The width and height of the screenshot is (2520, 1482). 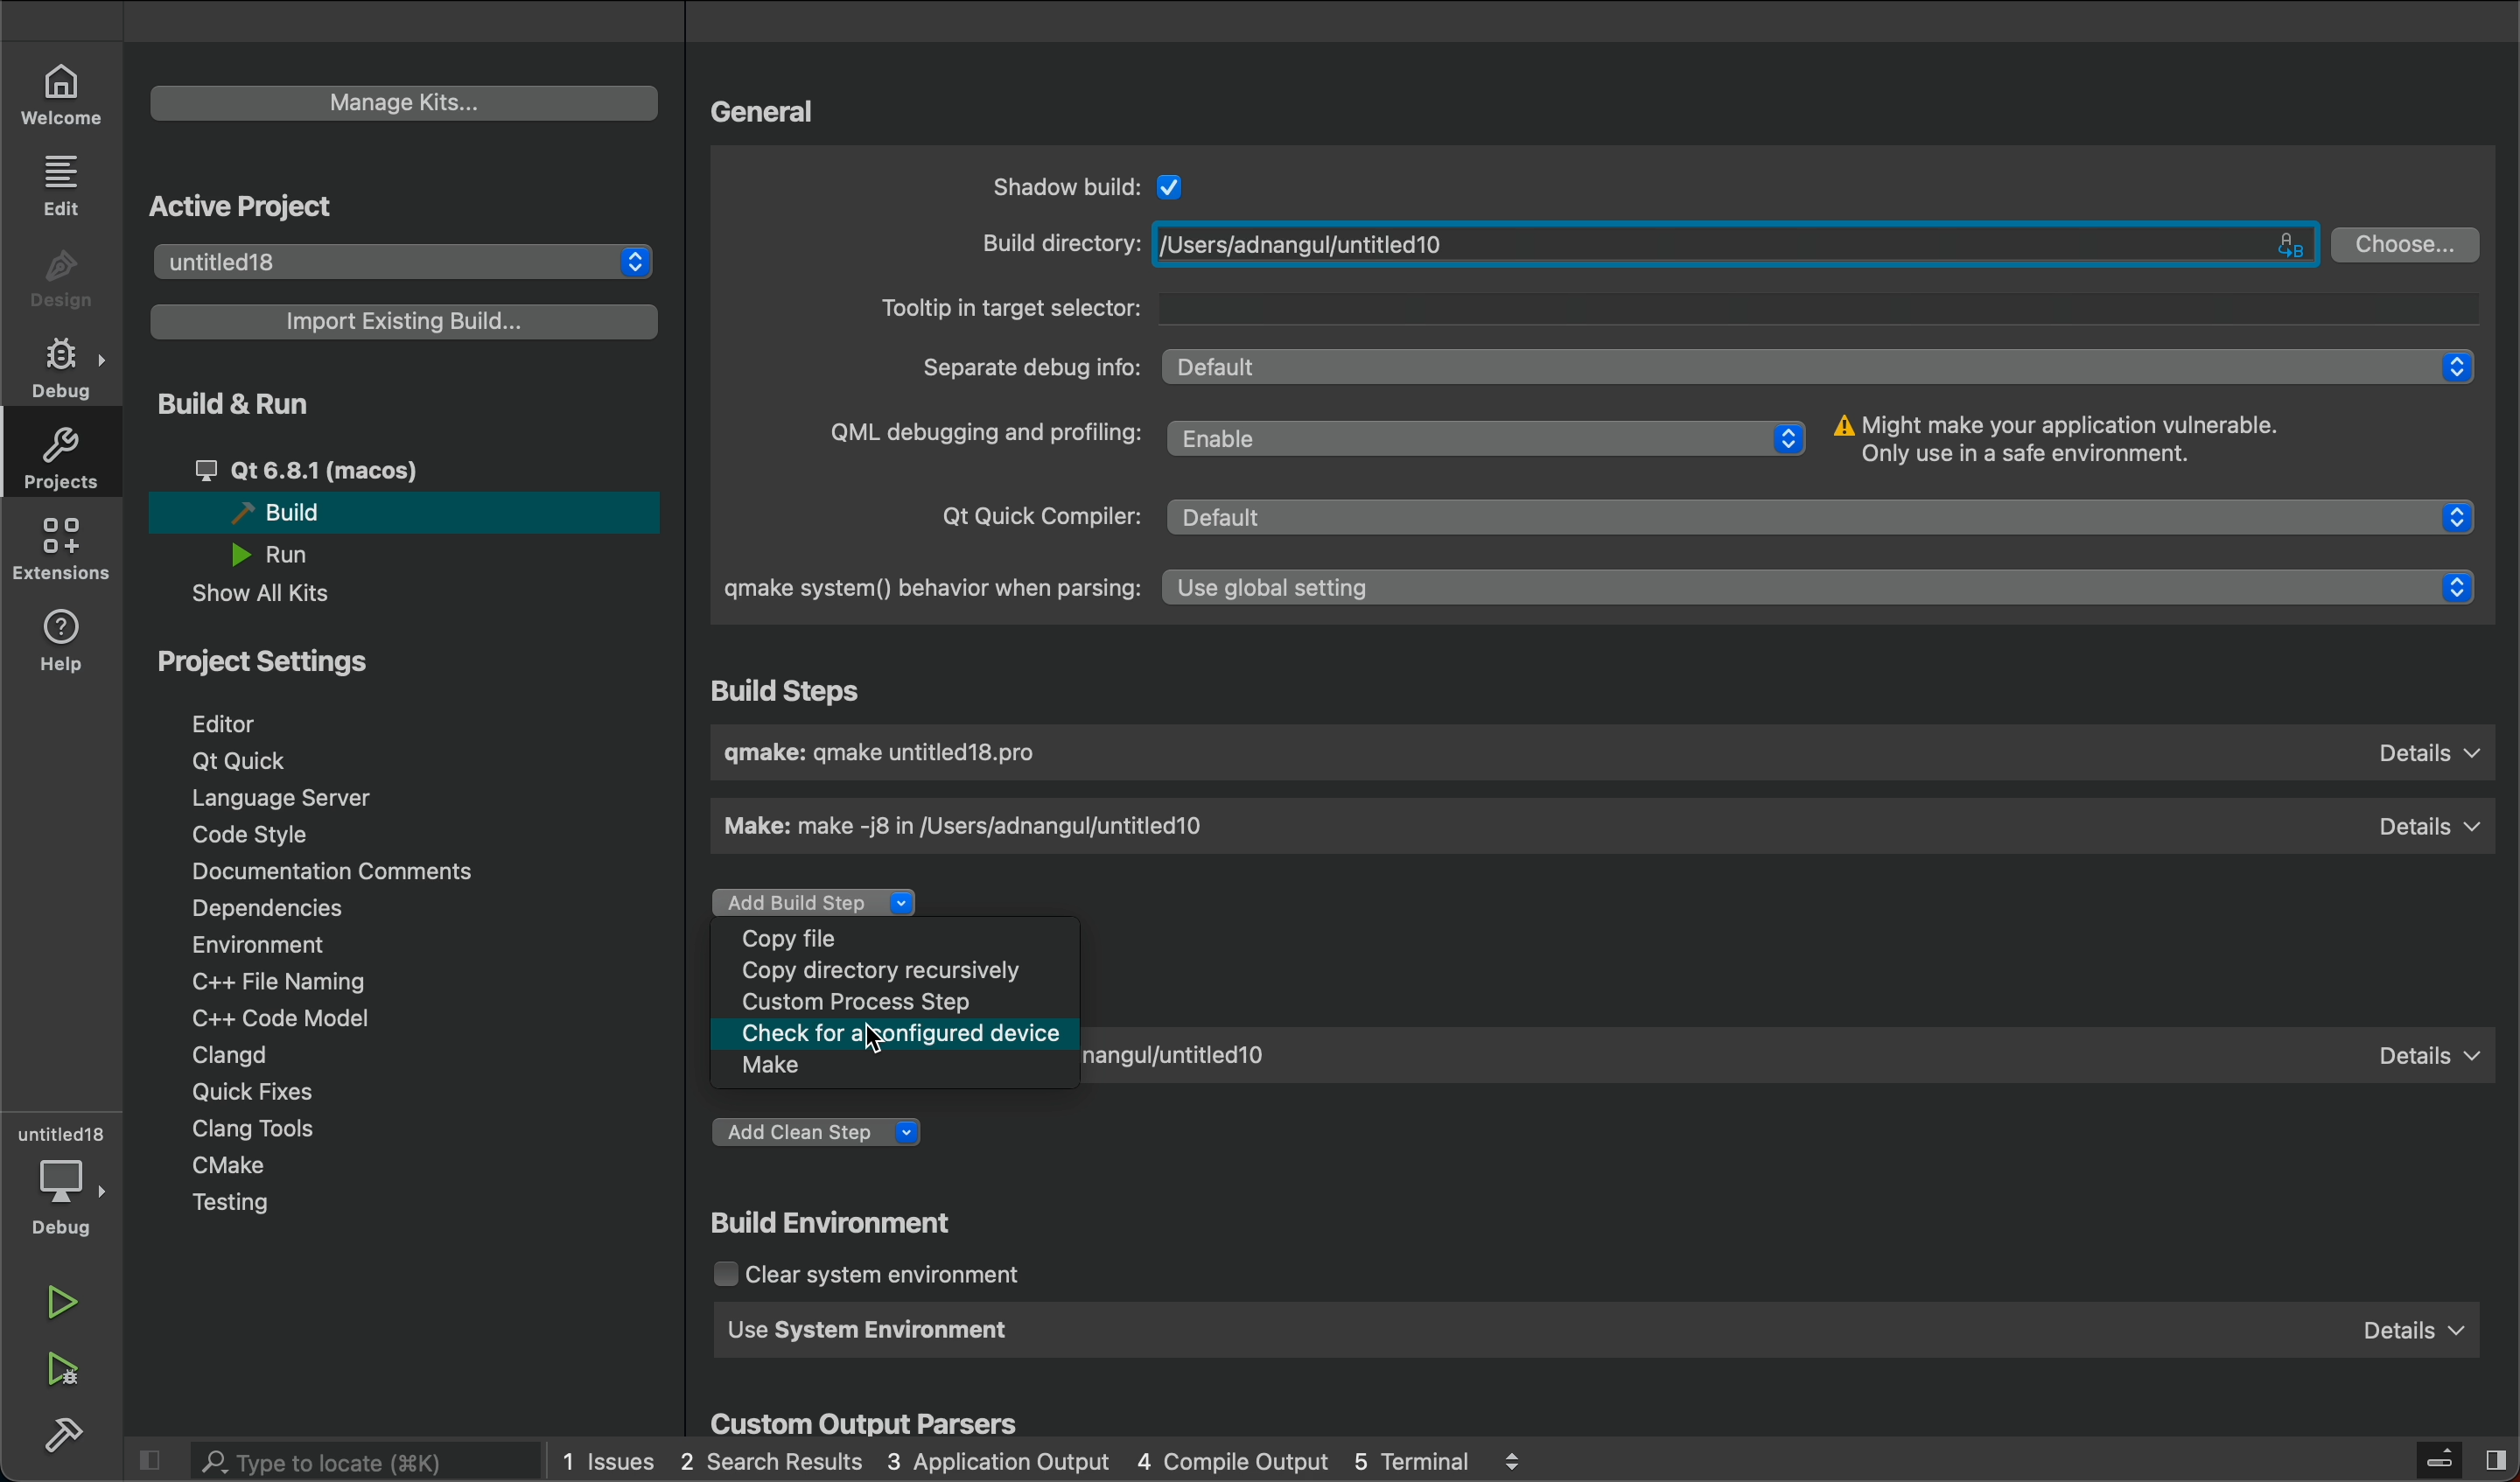 I want to click on Default, so click(x=1830, y=519).